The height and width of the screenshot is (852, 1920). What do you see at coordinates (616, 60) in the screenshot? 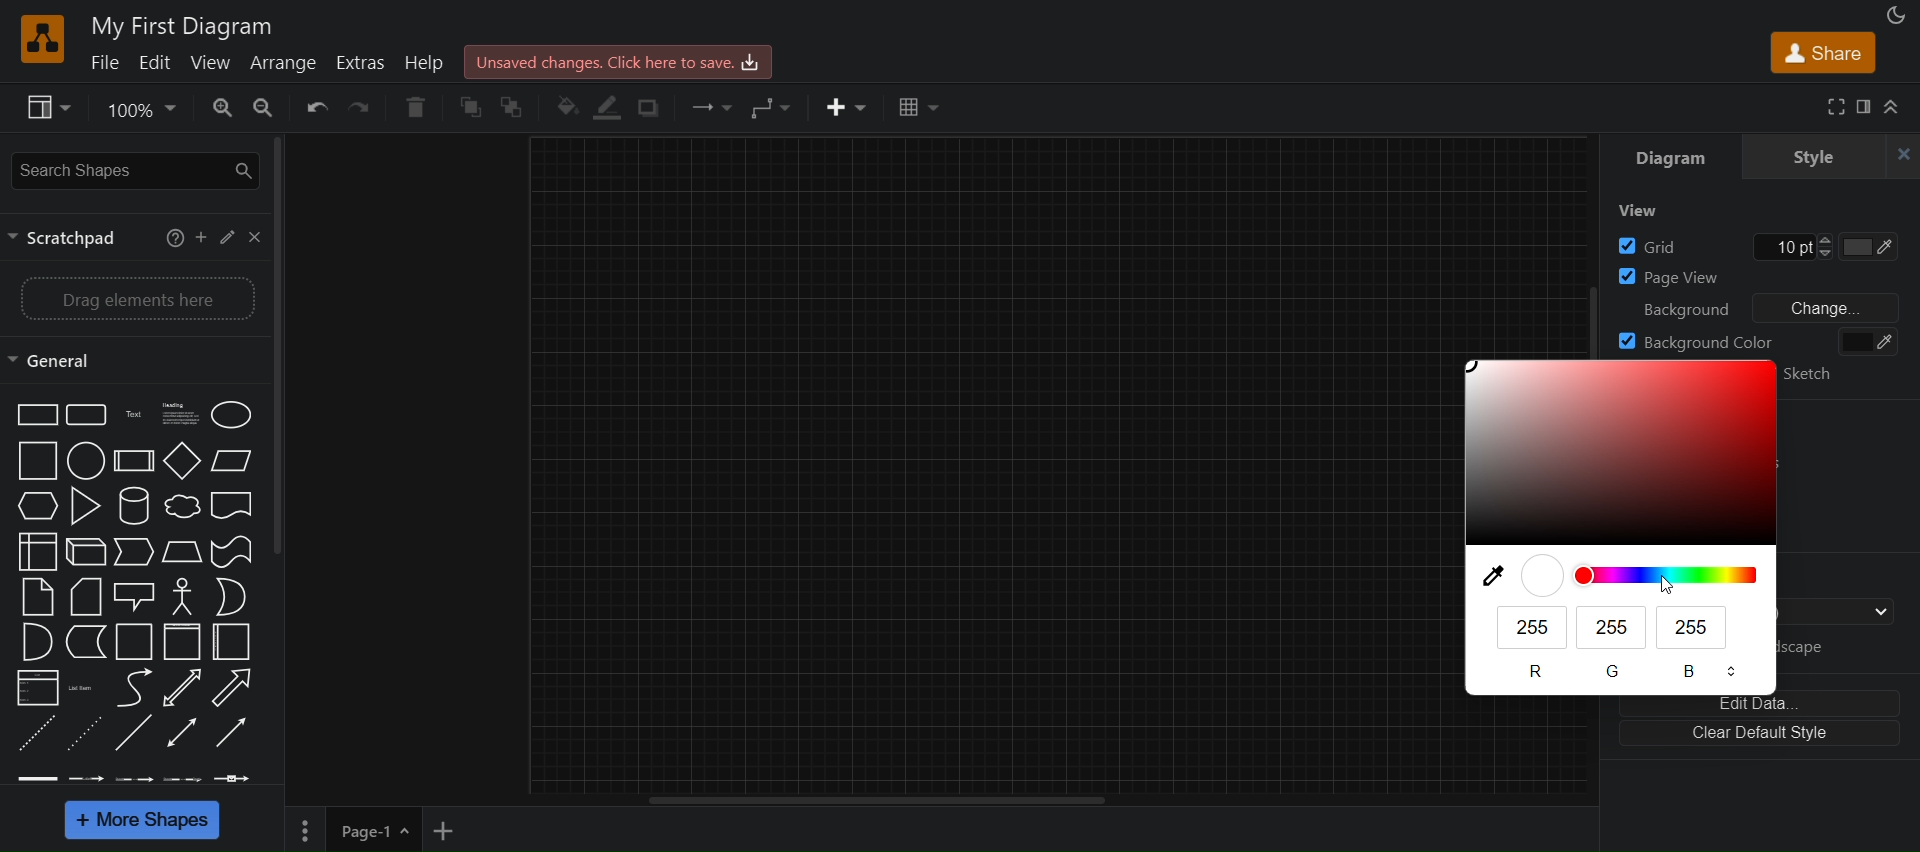
I see `click here to save` at bounding box center [616, 60].